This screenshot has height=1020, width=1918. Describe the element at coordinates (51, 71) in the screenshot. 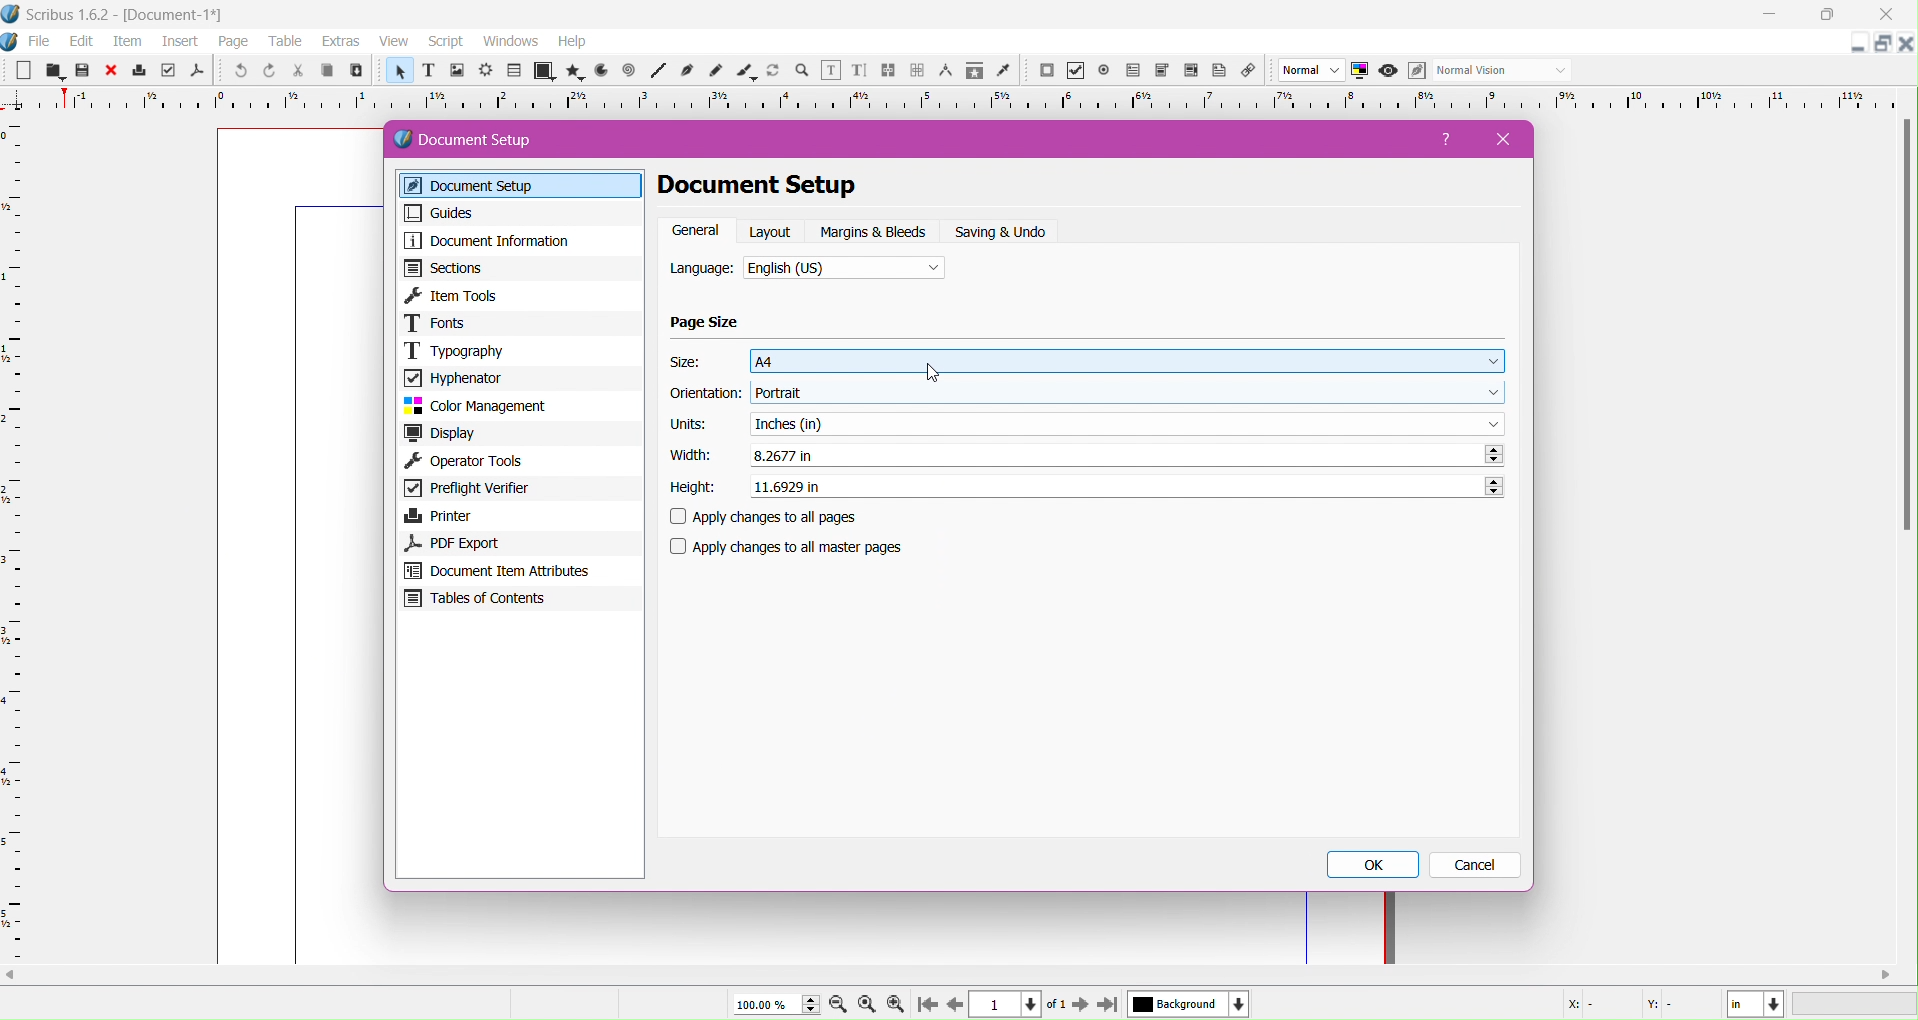

I see `open` at that location.